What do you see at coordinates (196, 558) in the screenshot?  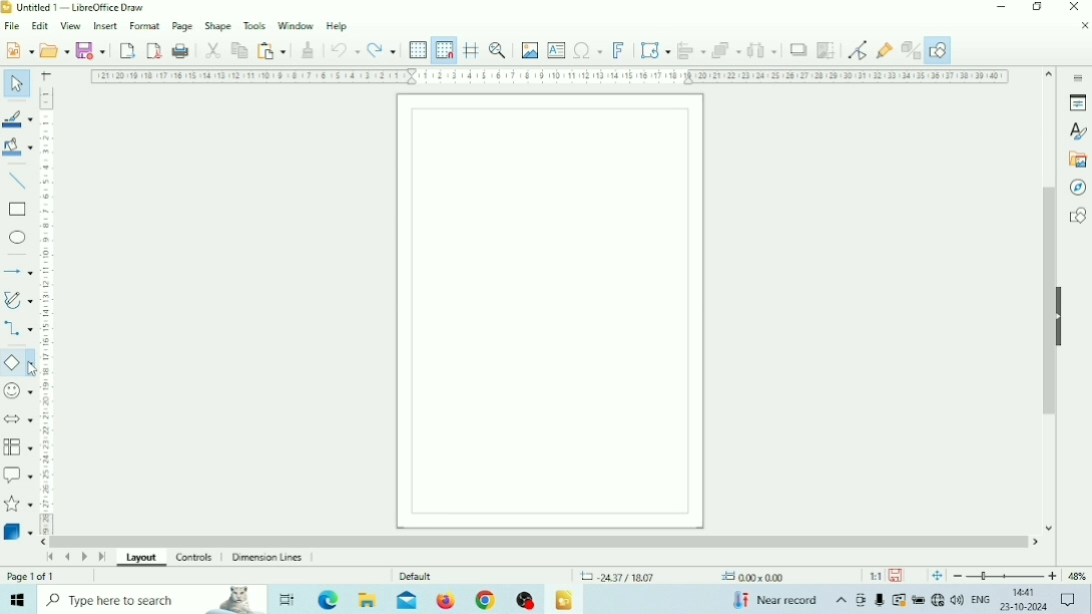 I see `Controls` at bounding box center [196, 558].